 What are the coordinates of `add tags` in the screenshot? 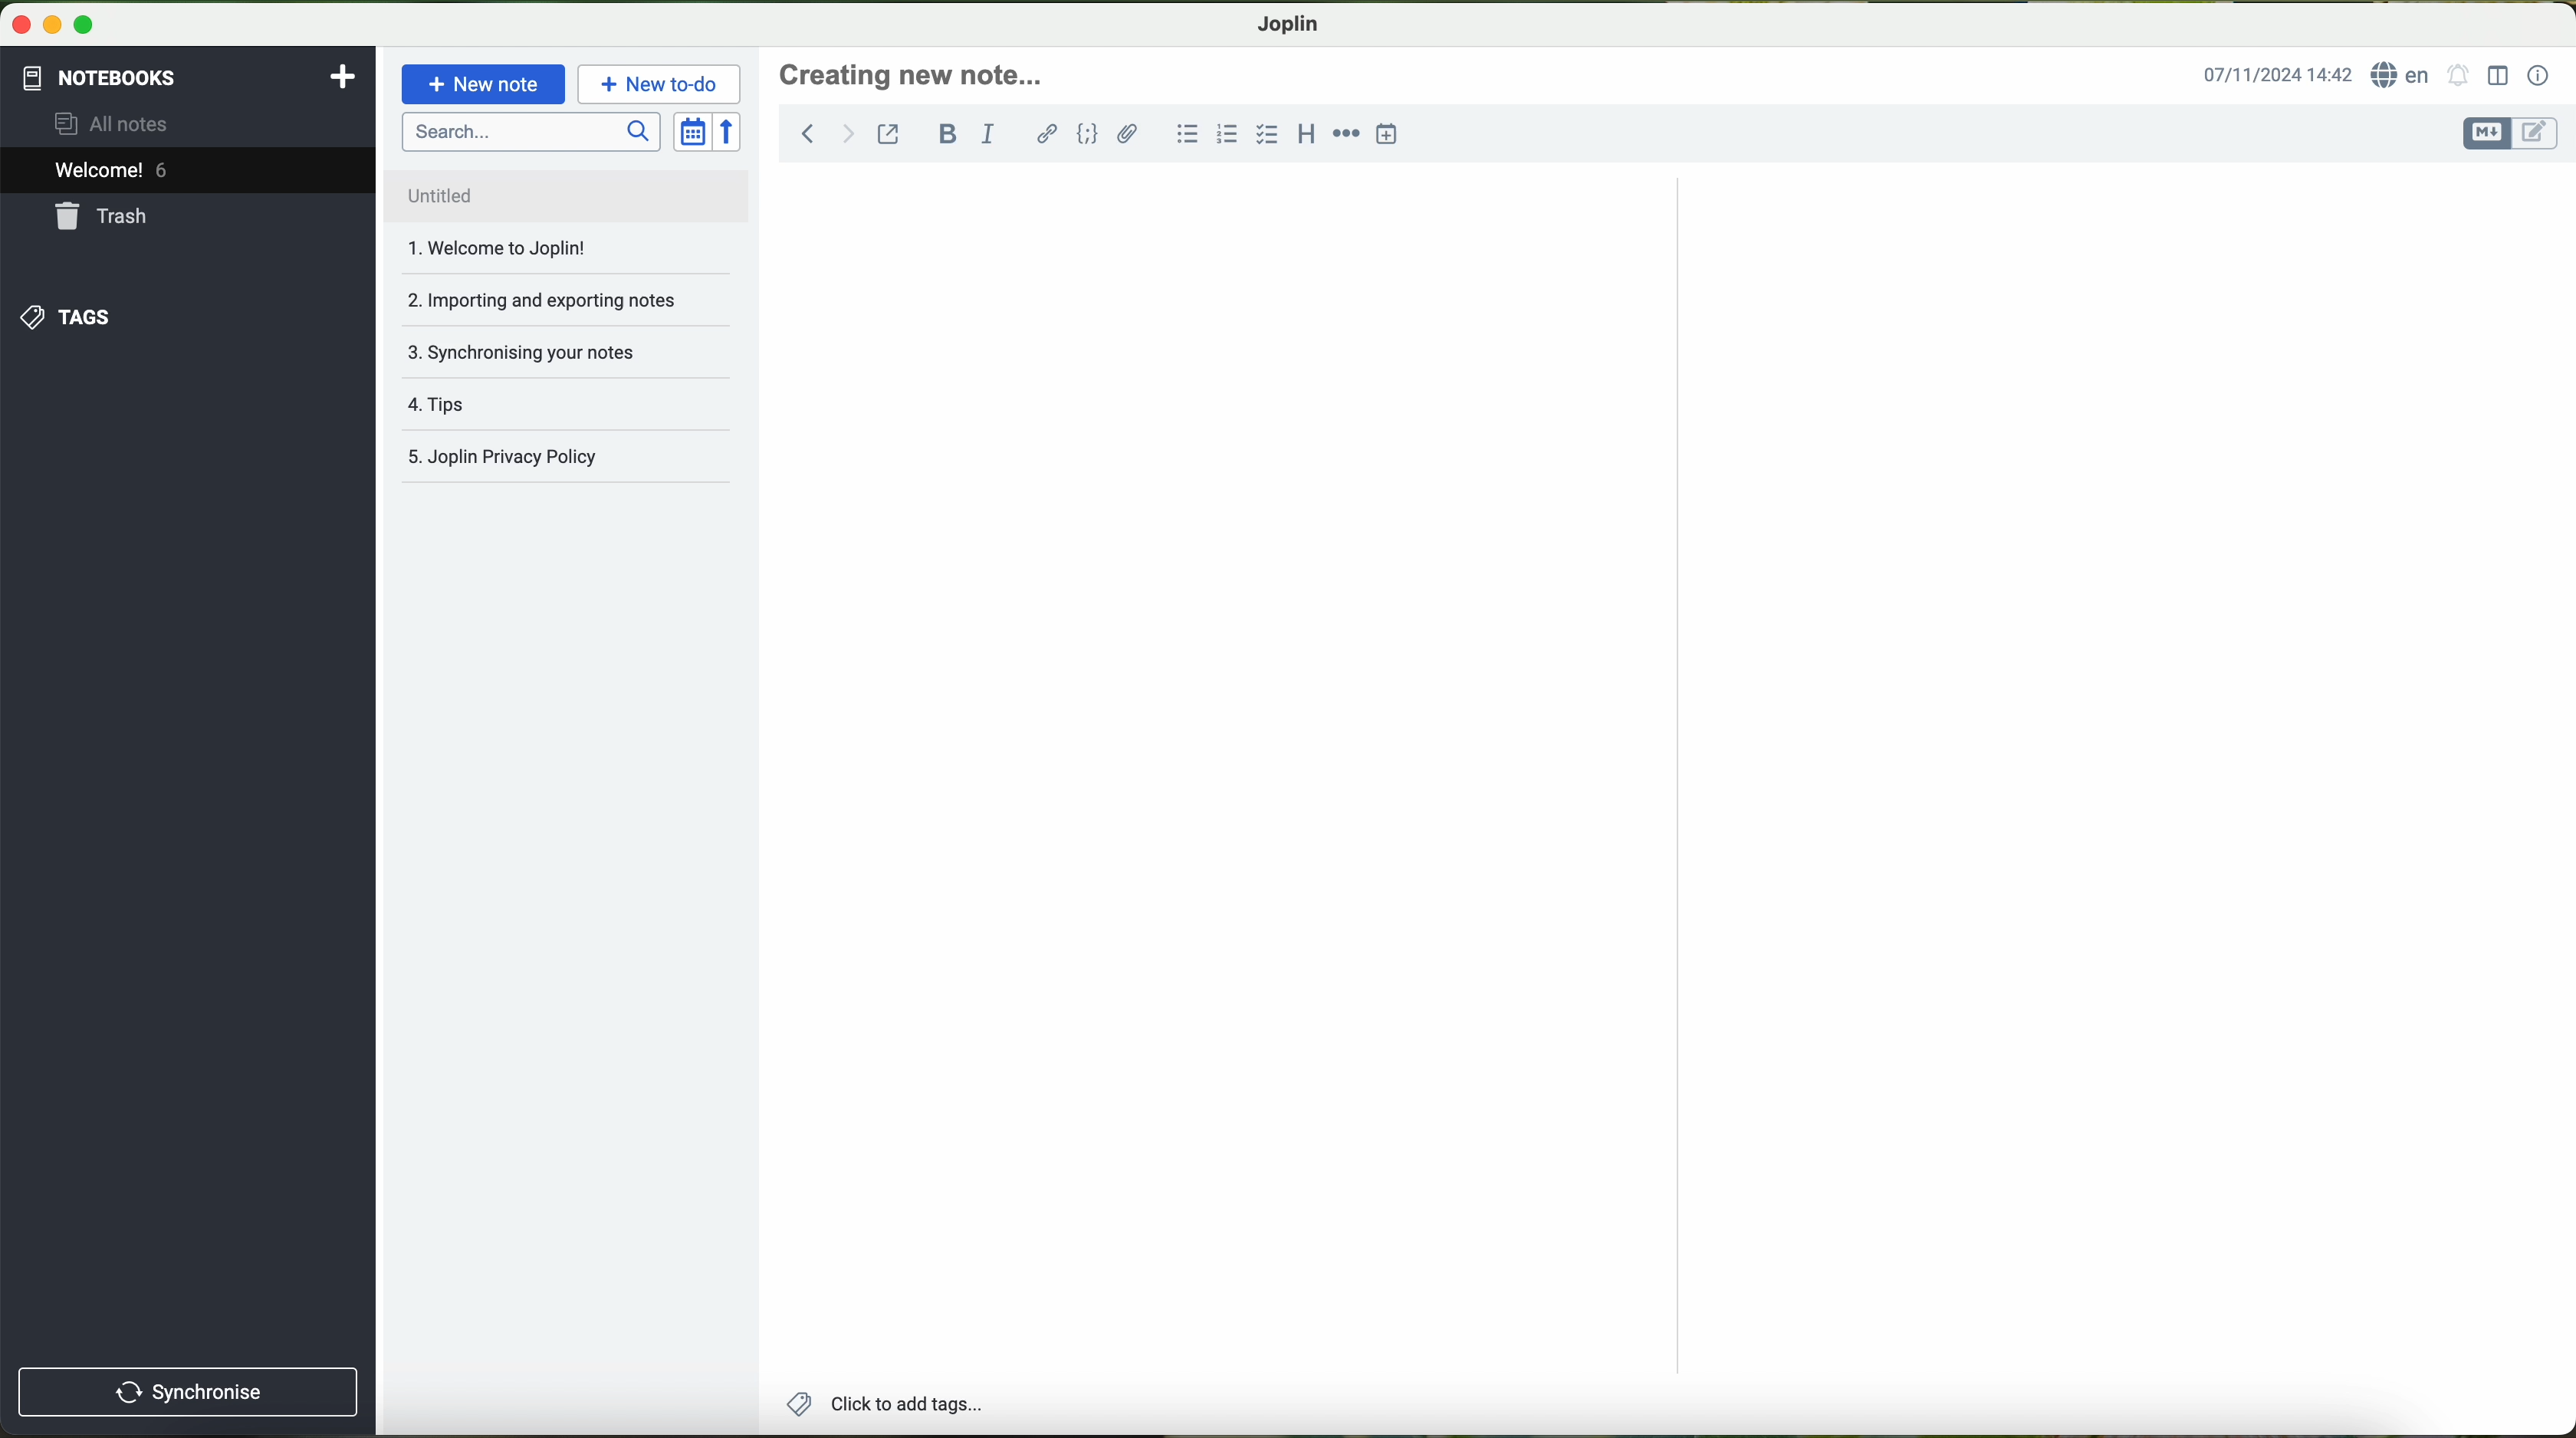 It's located at (884, 1407).